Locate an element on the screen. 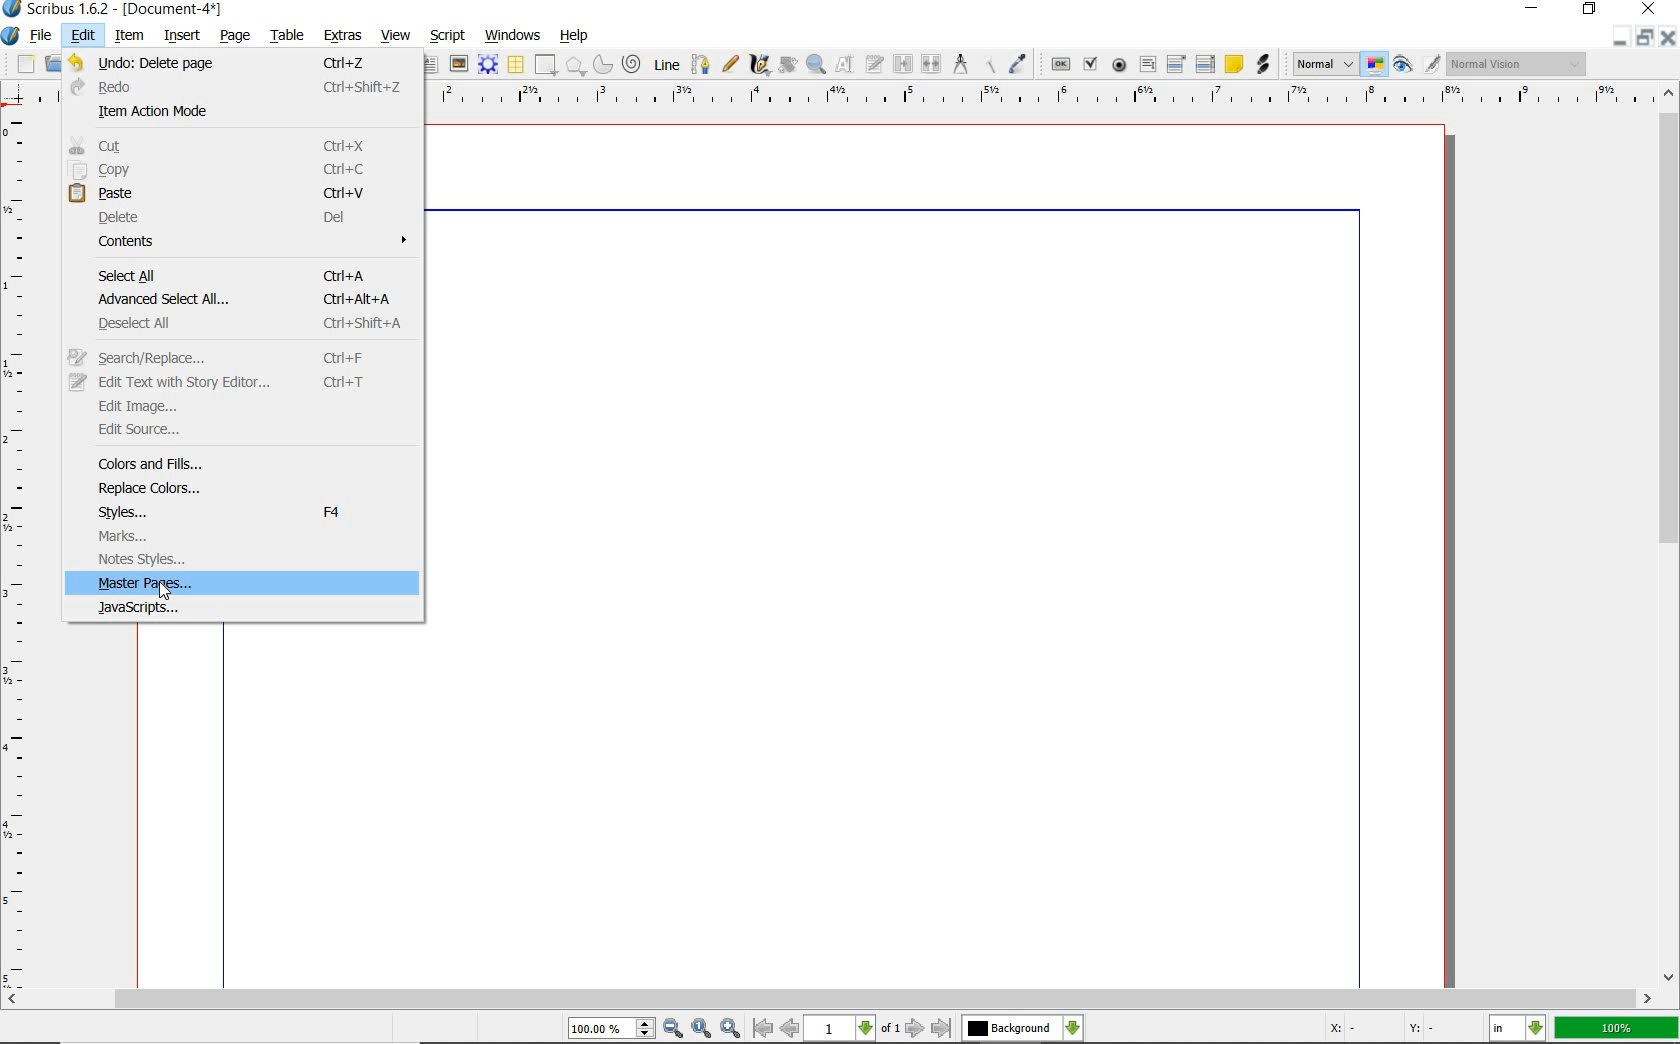 The image size is (1680, 1044). item is located at coordinates (130, 37).